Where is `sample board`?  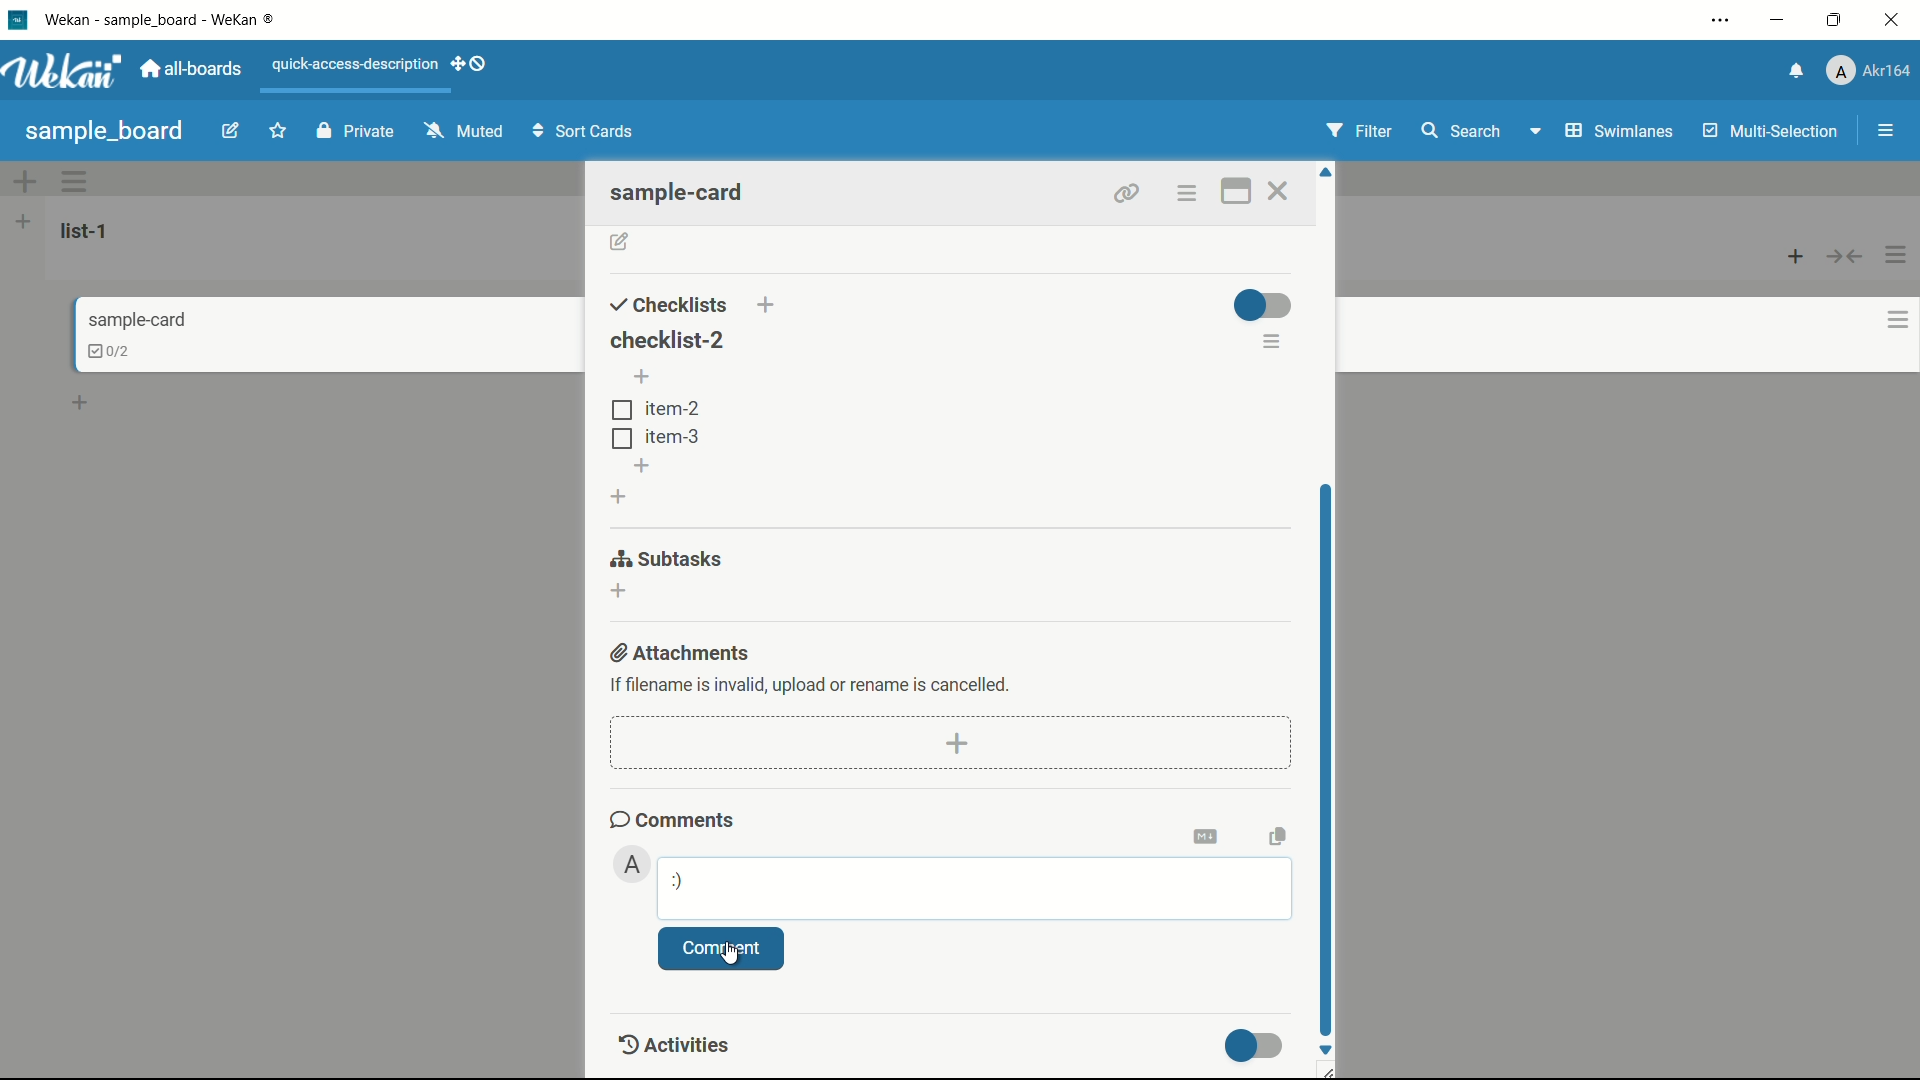 sample board is located at coordinates (104, 131).